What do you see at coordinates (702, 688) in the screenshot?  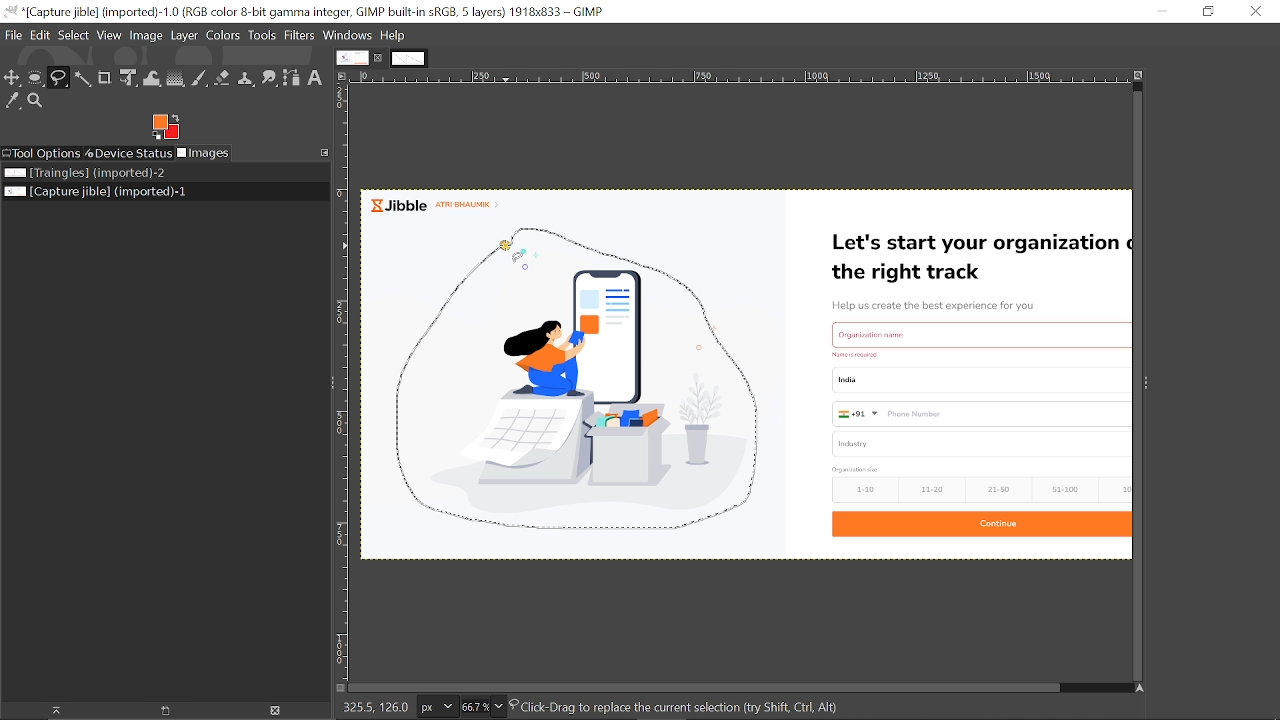 I see `Horizontal scrollbar` at bounding box center [702, 688].